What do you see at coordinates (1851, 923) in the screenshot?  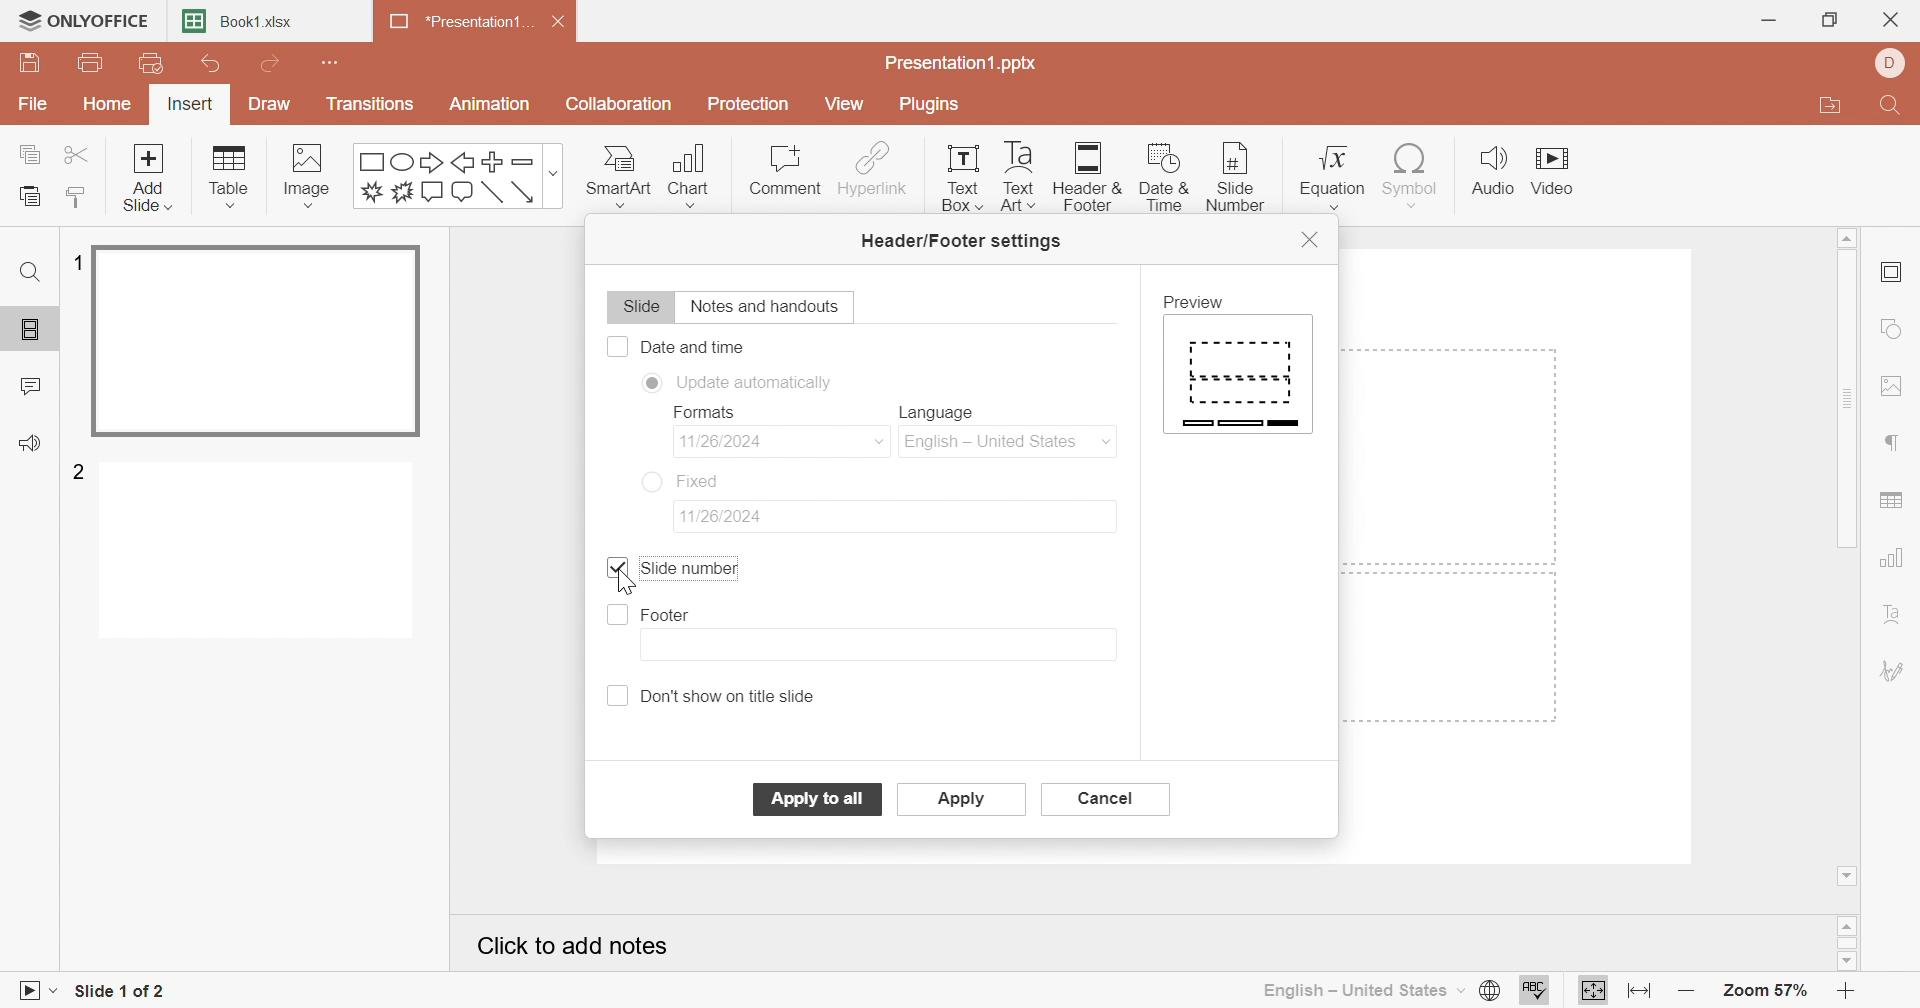 I see `Scroll Up` at bounding box center [1851, 923].